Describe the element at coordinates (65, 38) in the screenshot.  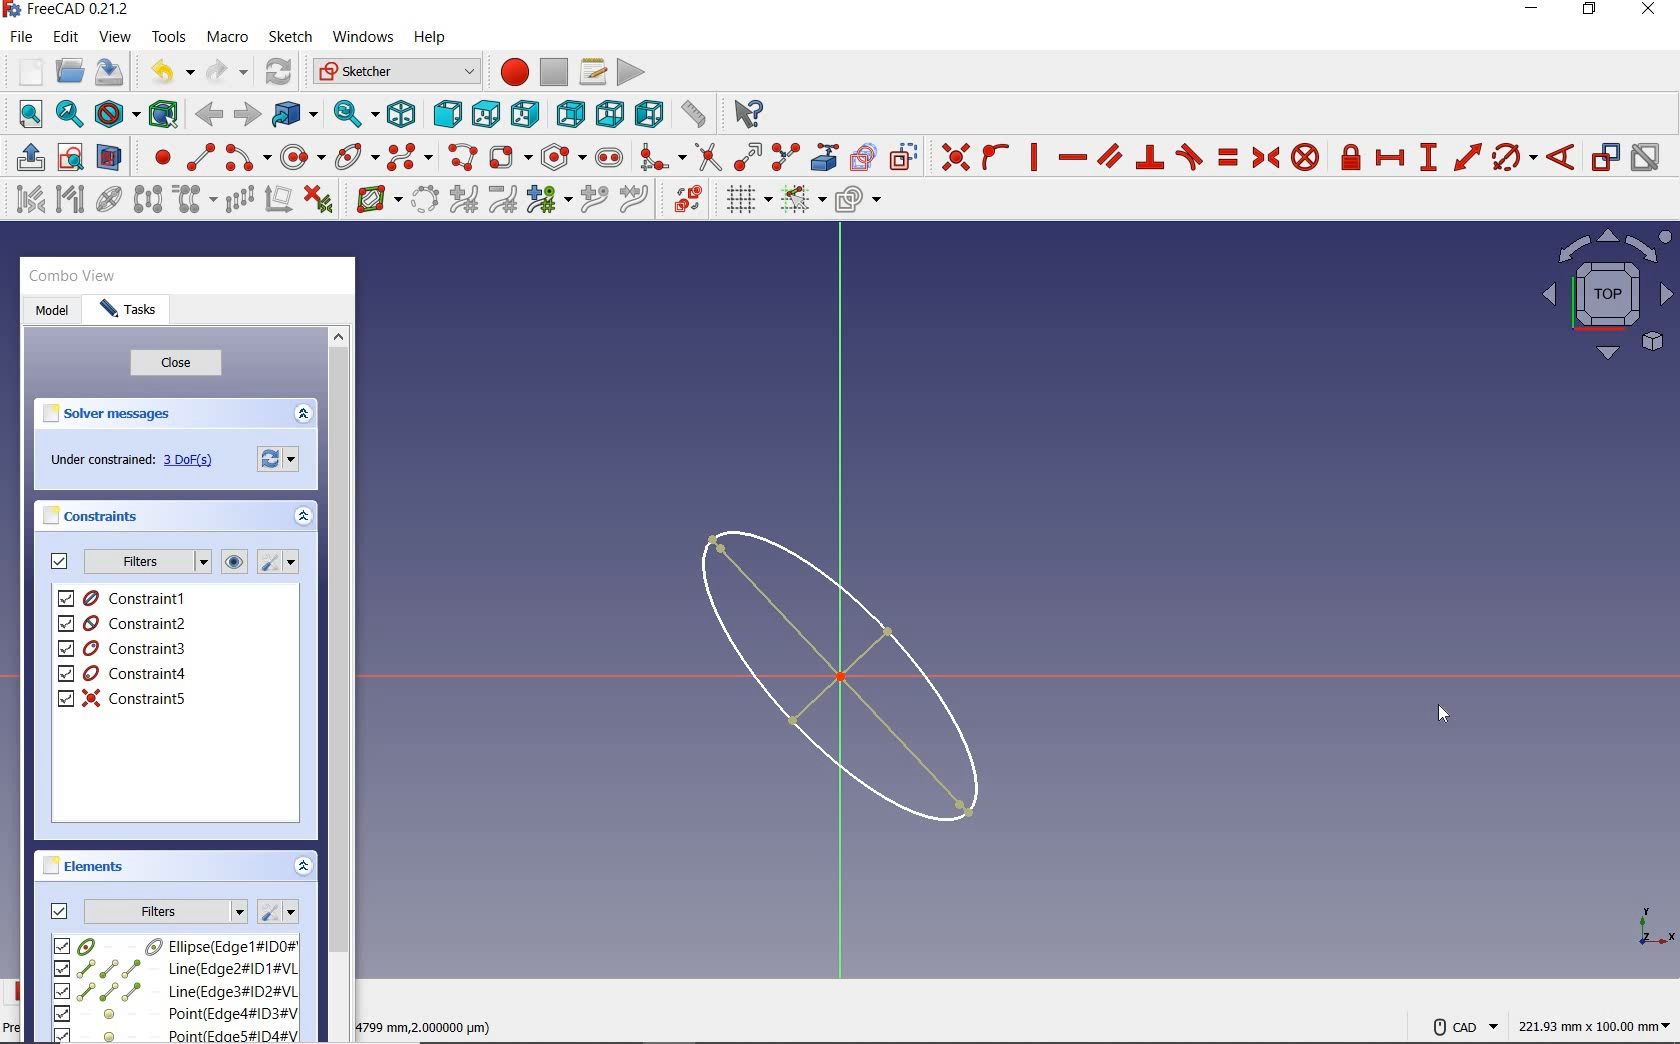
I see `edit` at that location.